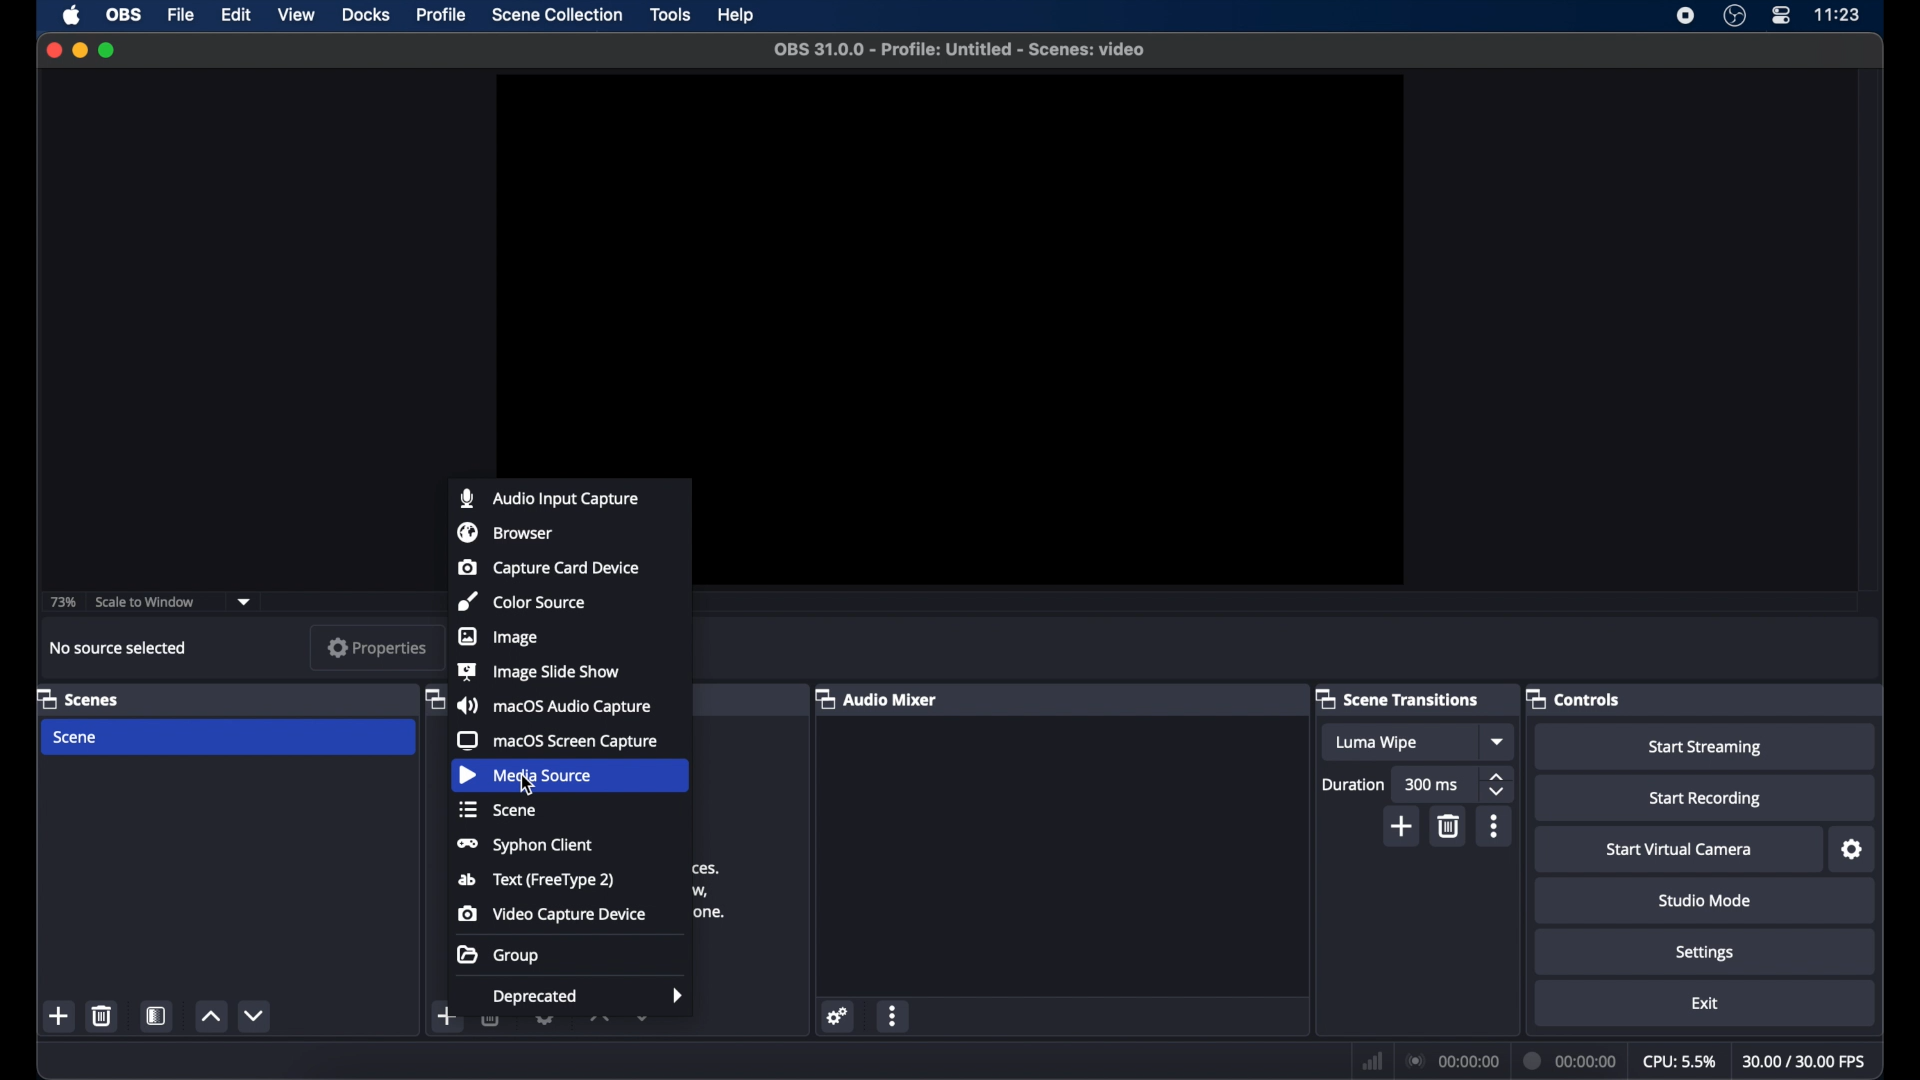 This screenshot has height=1080, width=1920. What do you see at coordinates (961, 50) in the screenshot?
I see `file name` at bounding box center [961, 50].